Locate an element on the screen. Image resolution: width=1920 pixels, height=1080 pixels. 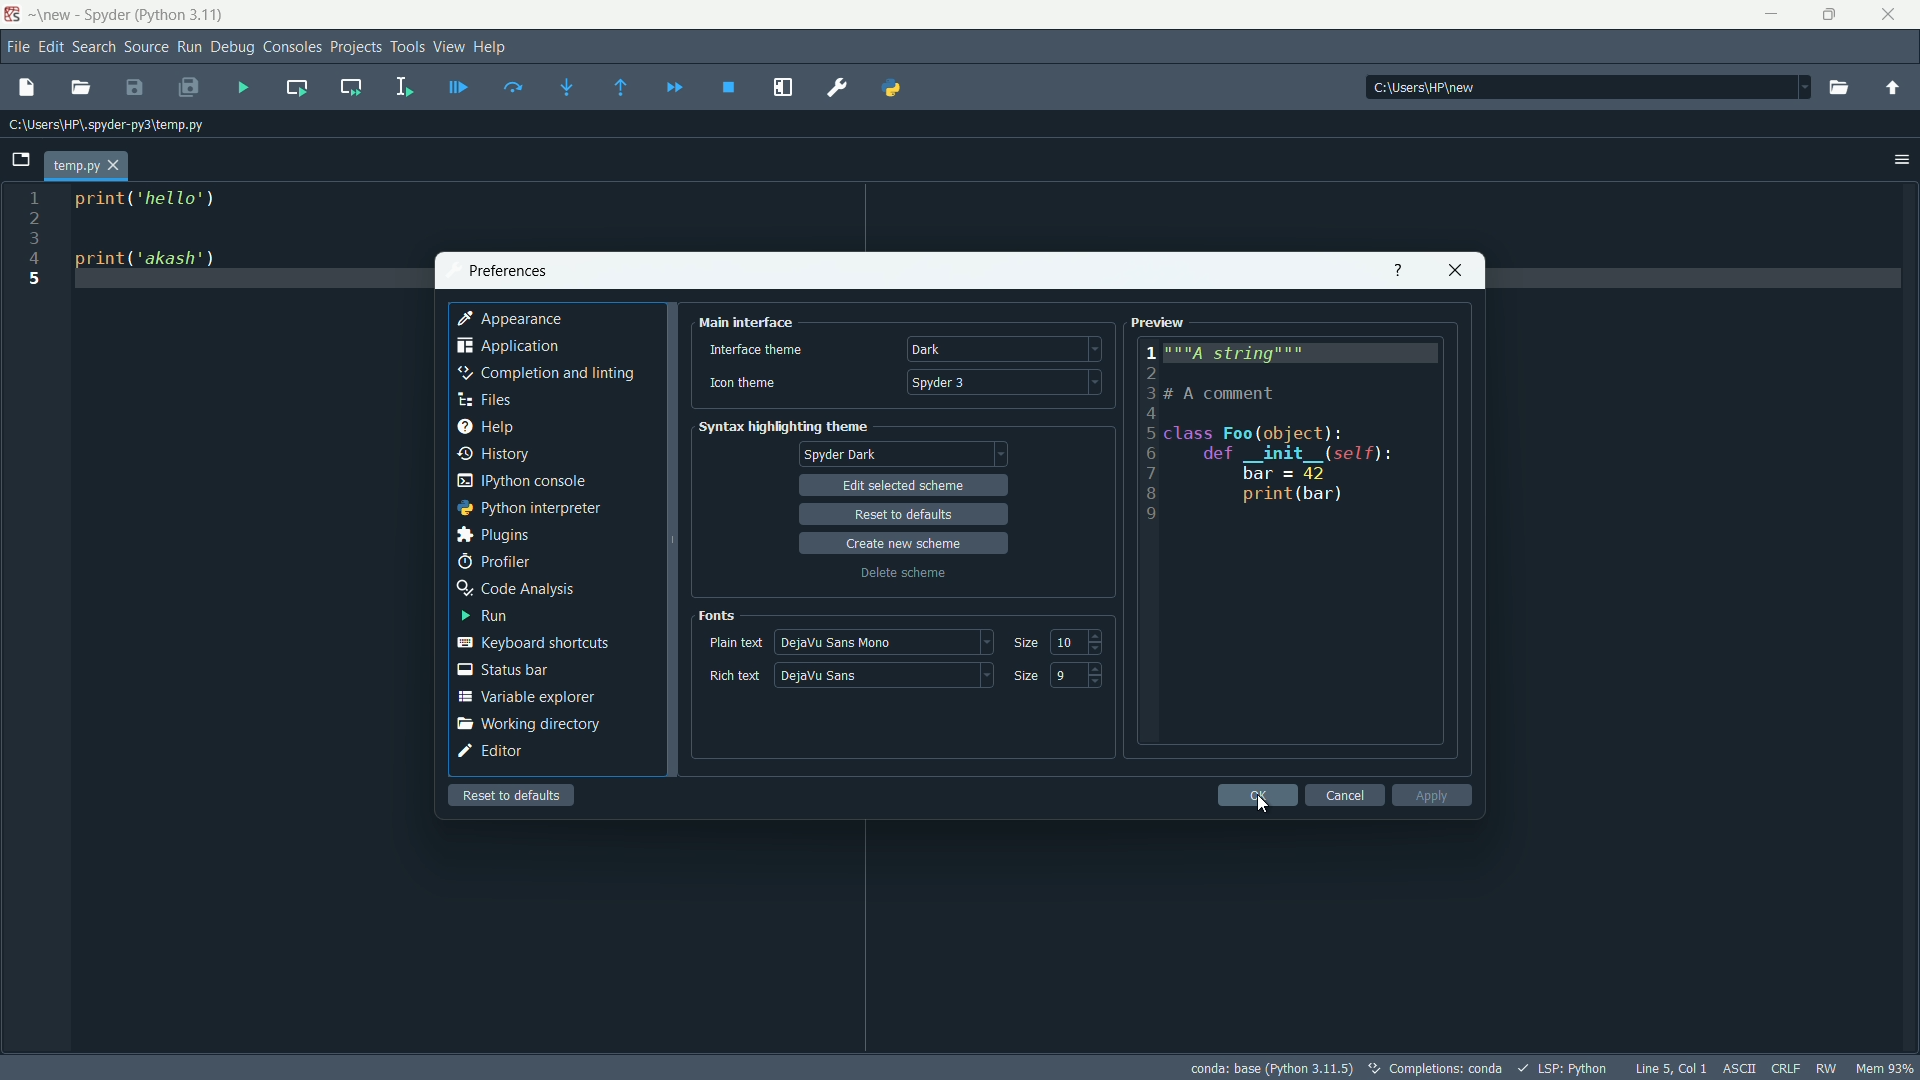
source menu is located at coordinates (146, 48).